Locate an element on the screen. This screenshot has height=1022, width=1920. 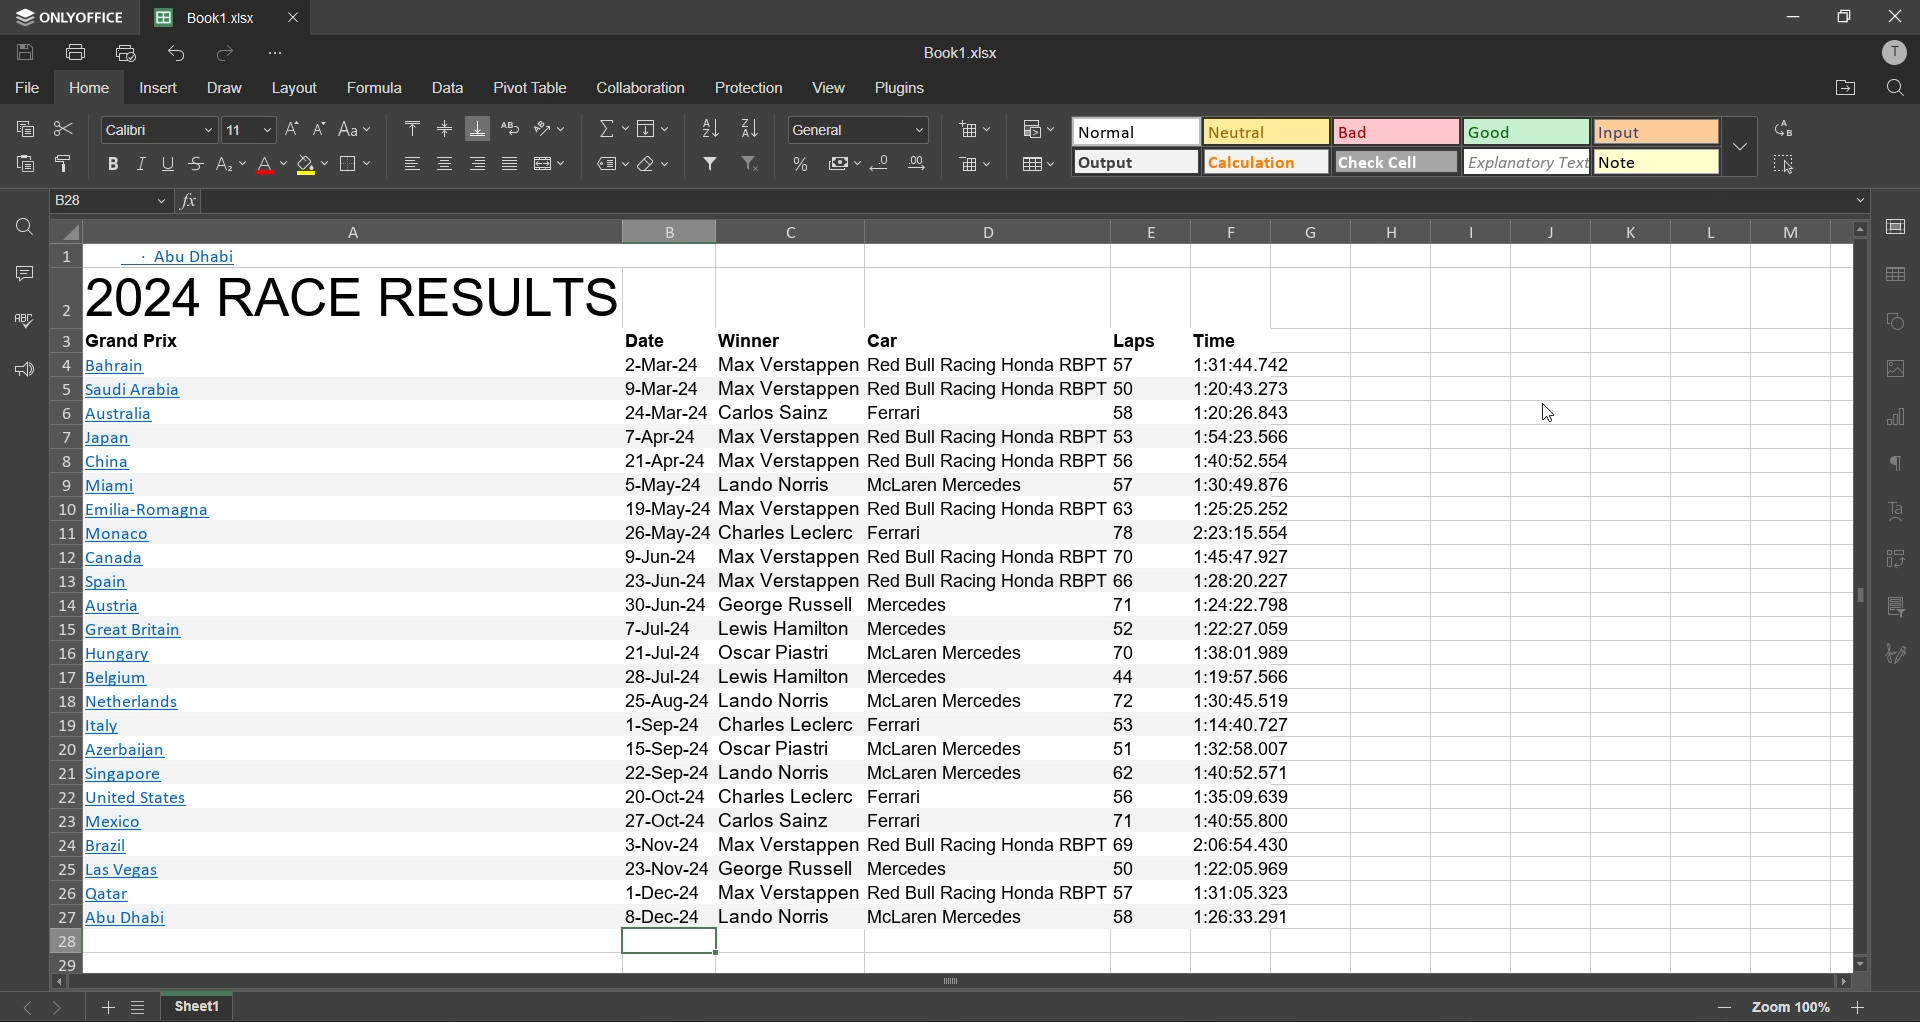
quick print is located at coordinates (132, 55).